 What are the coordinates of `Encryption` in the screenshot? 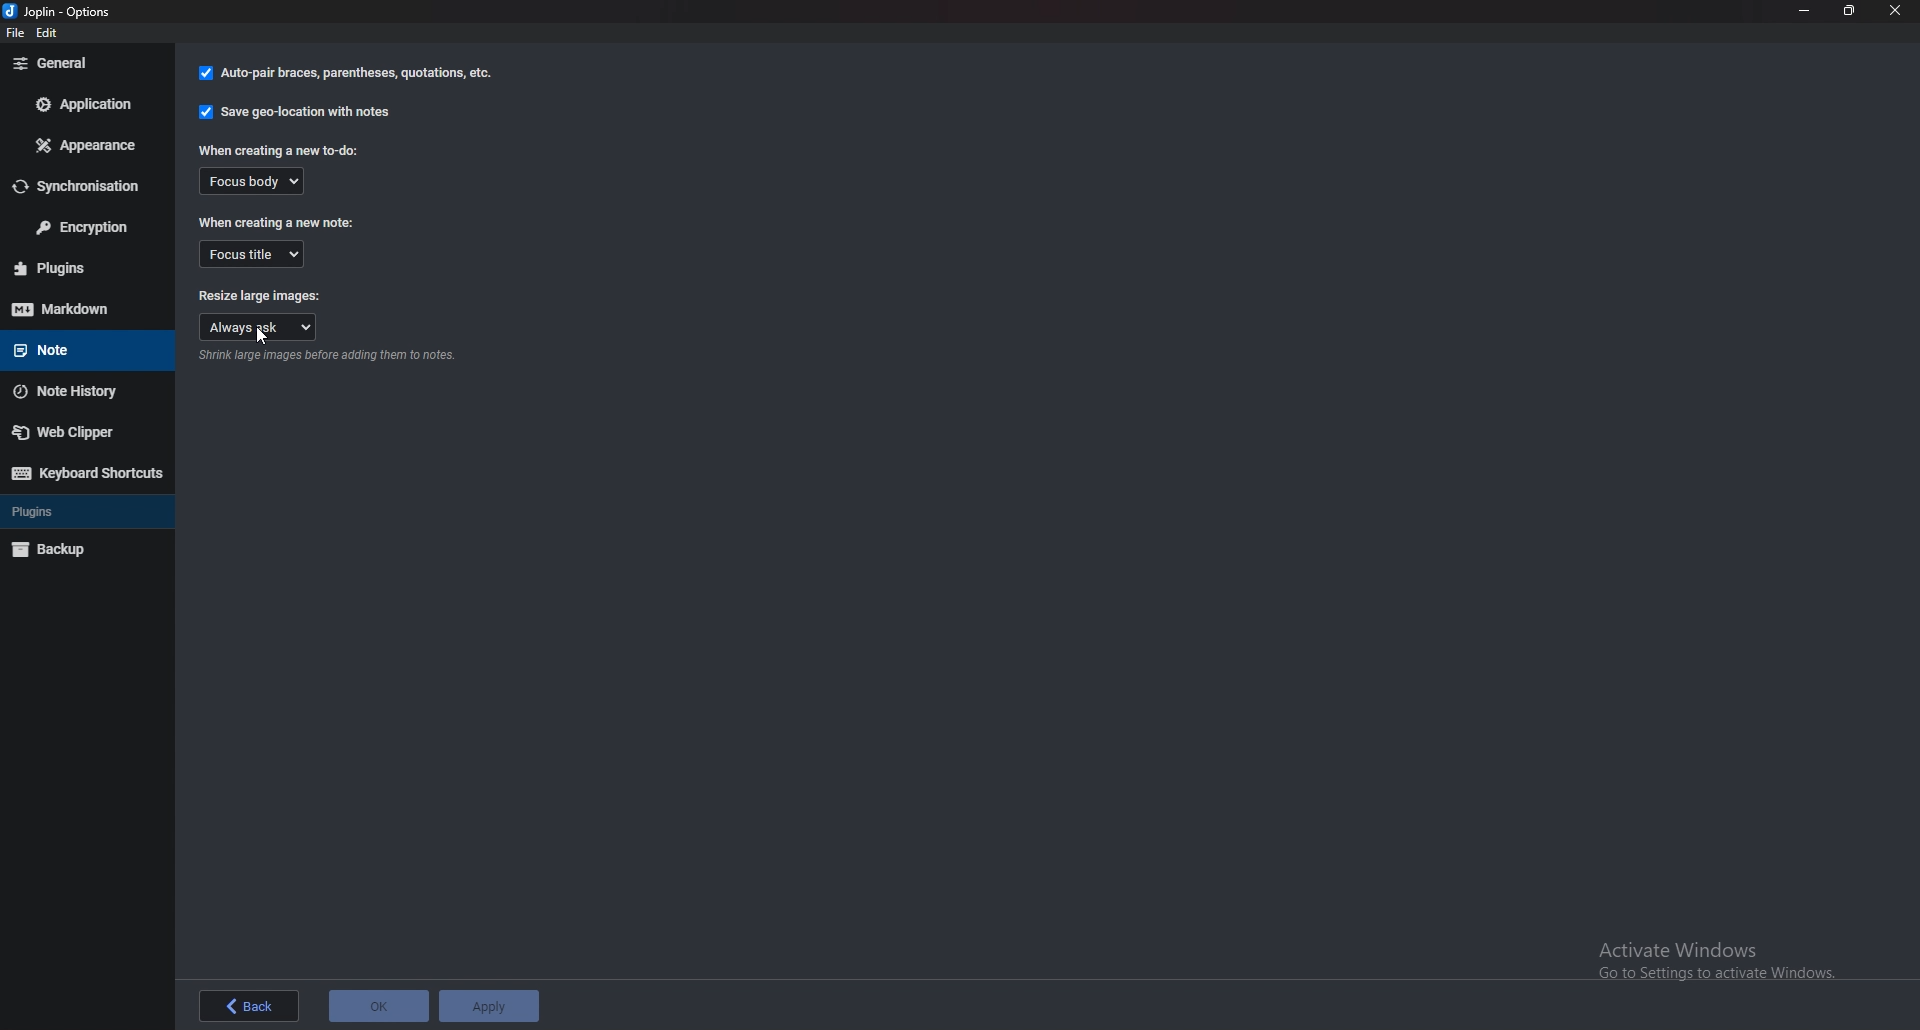 It's located at (87, 228).